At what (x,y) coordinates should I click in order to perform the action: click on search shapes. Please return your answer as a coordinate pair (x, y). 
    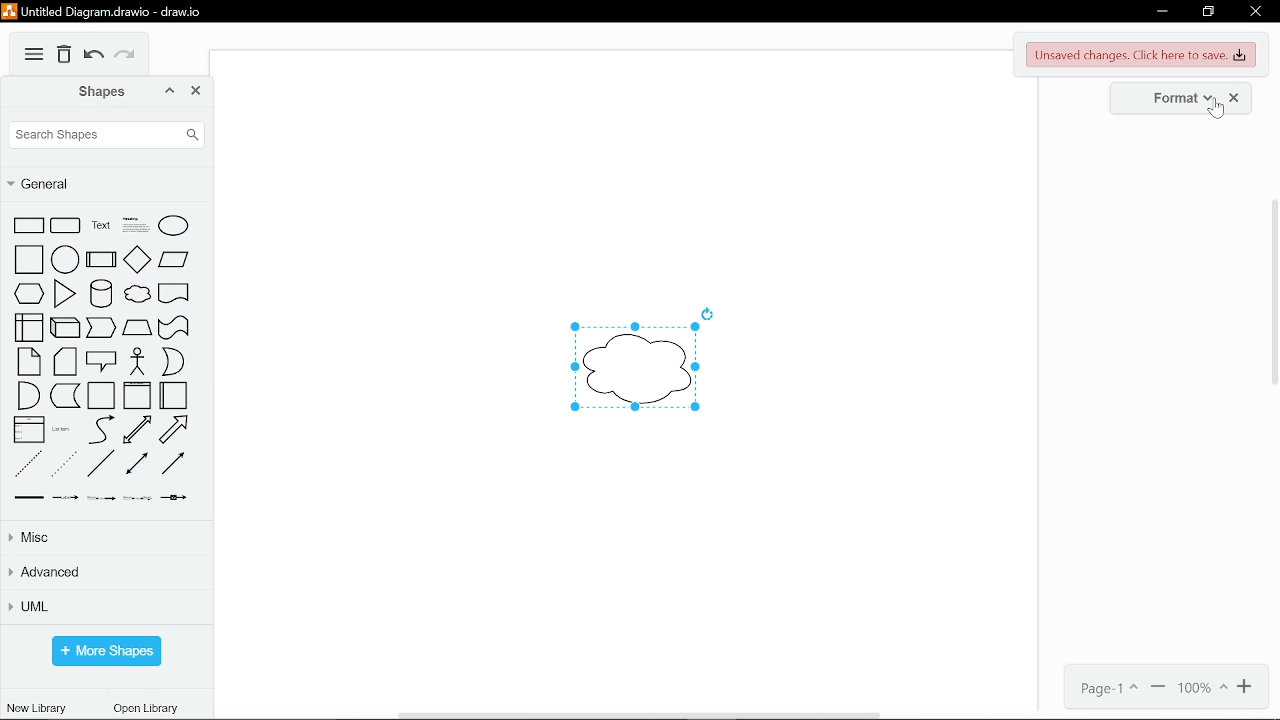
    Looking at the image, I should click on (110, 135).